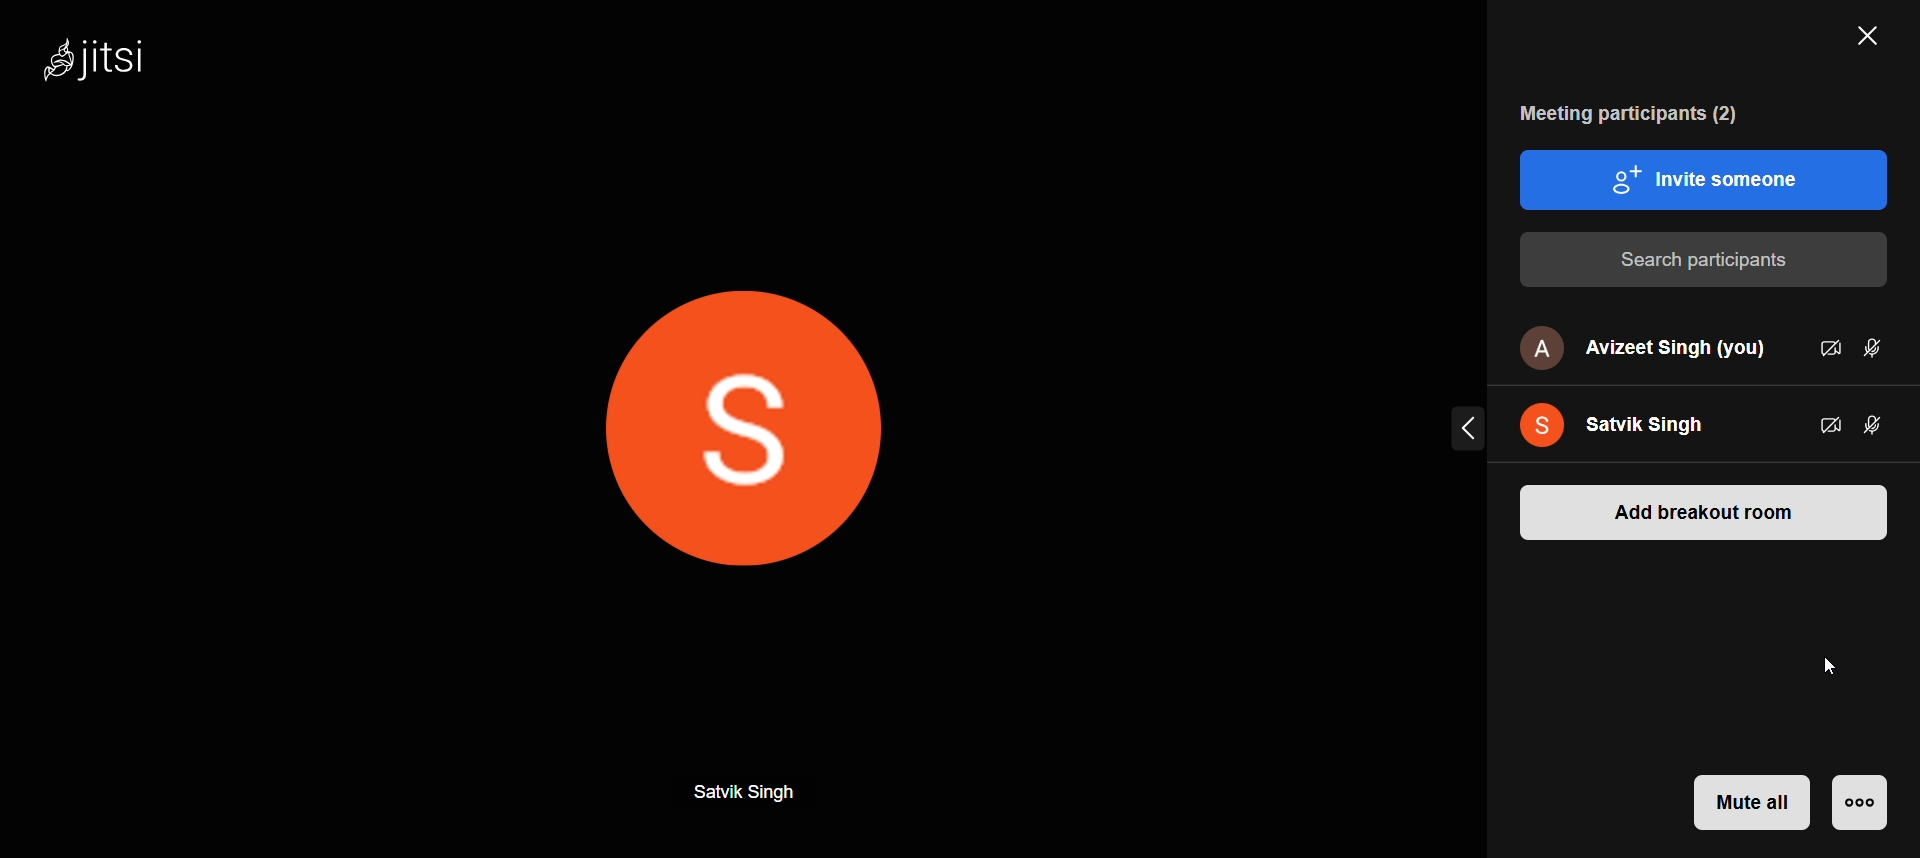  What do you see at coordinates (1708, 179) in the screenshot?
I see `invite people` at bounding box center [1708, 179].